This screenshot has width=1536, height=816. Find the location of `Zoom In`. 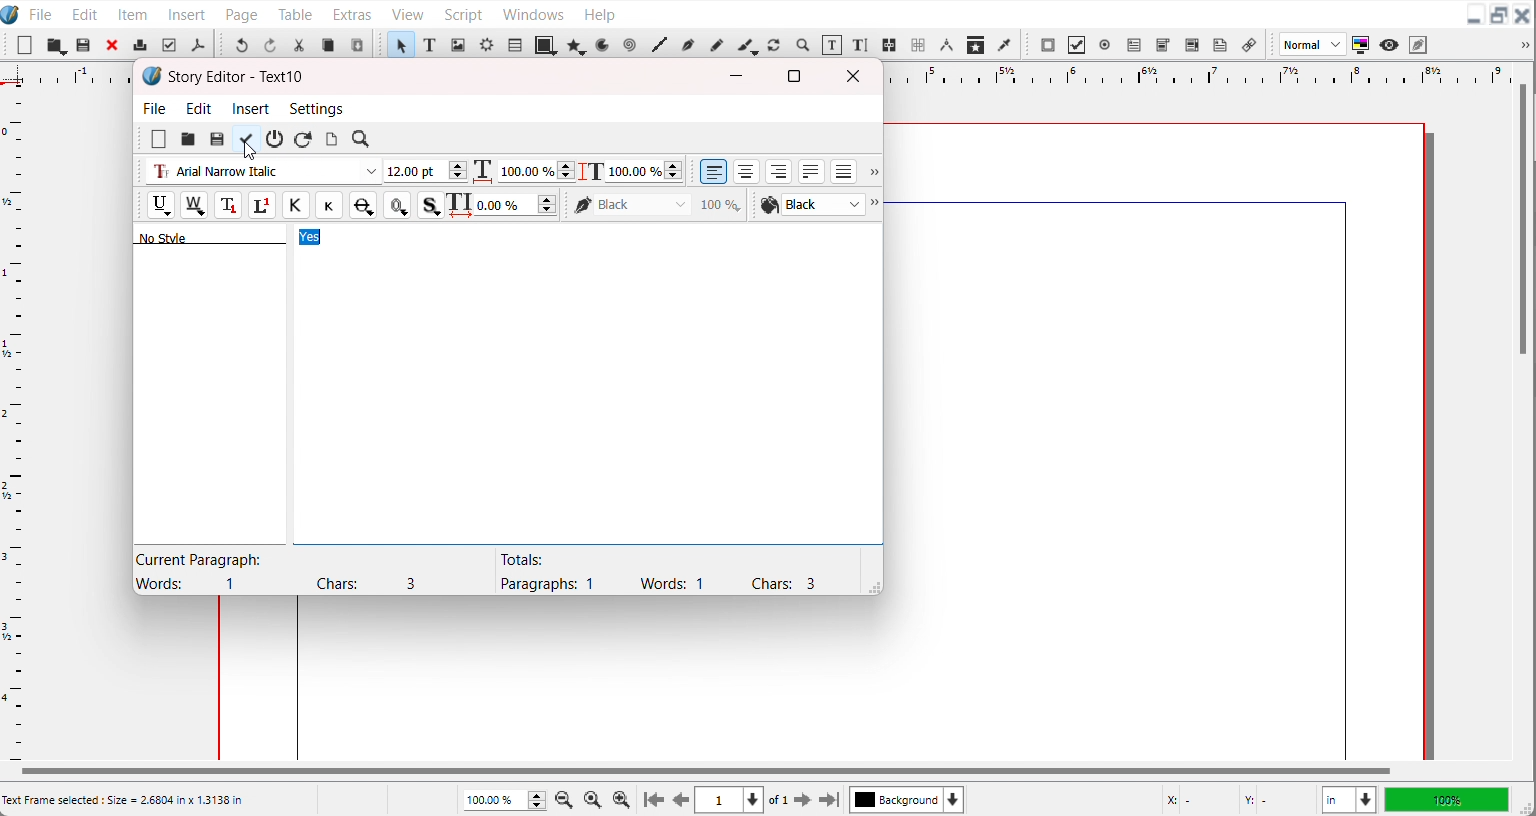

Zoom In is located at coordinates (622, 799).